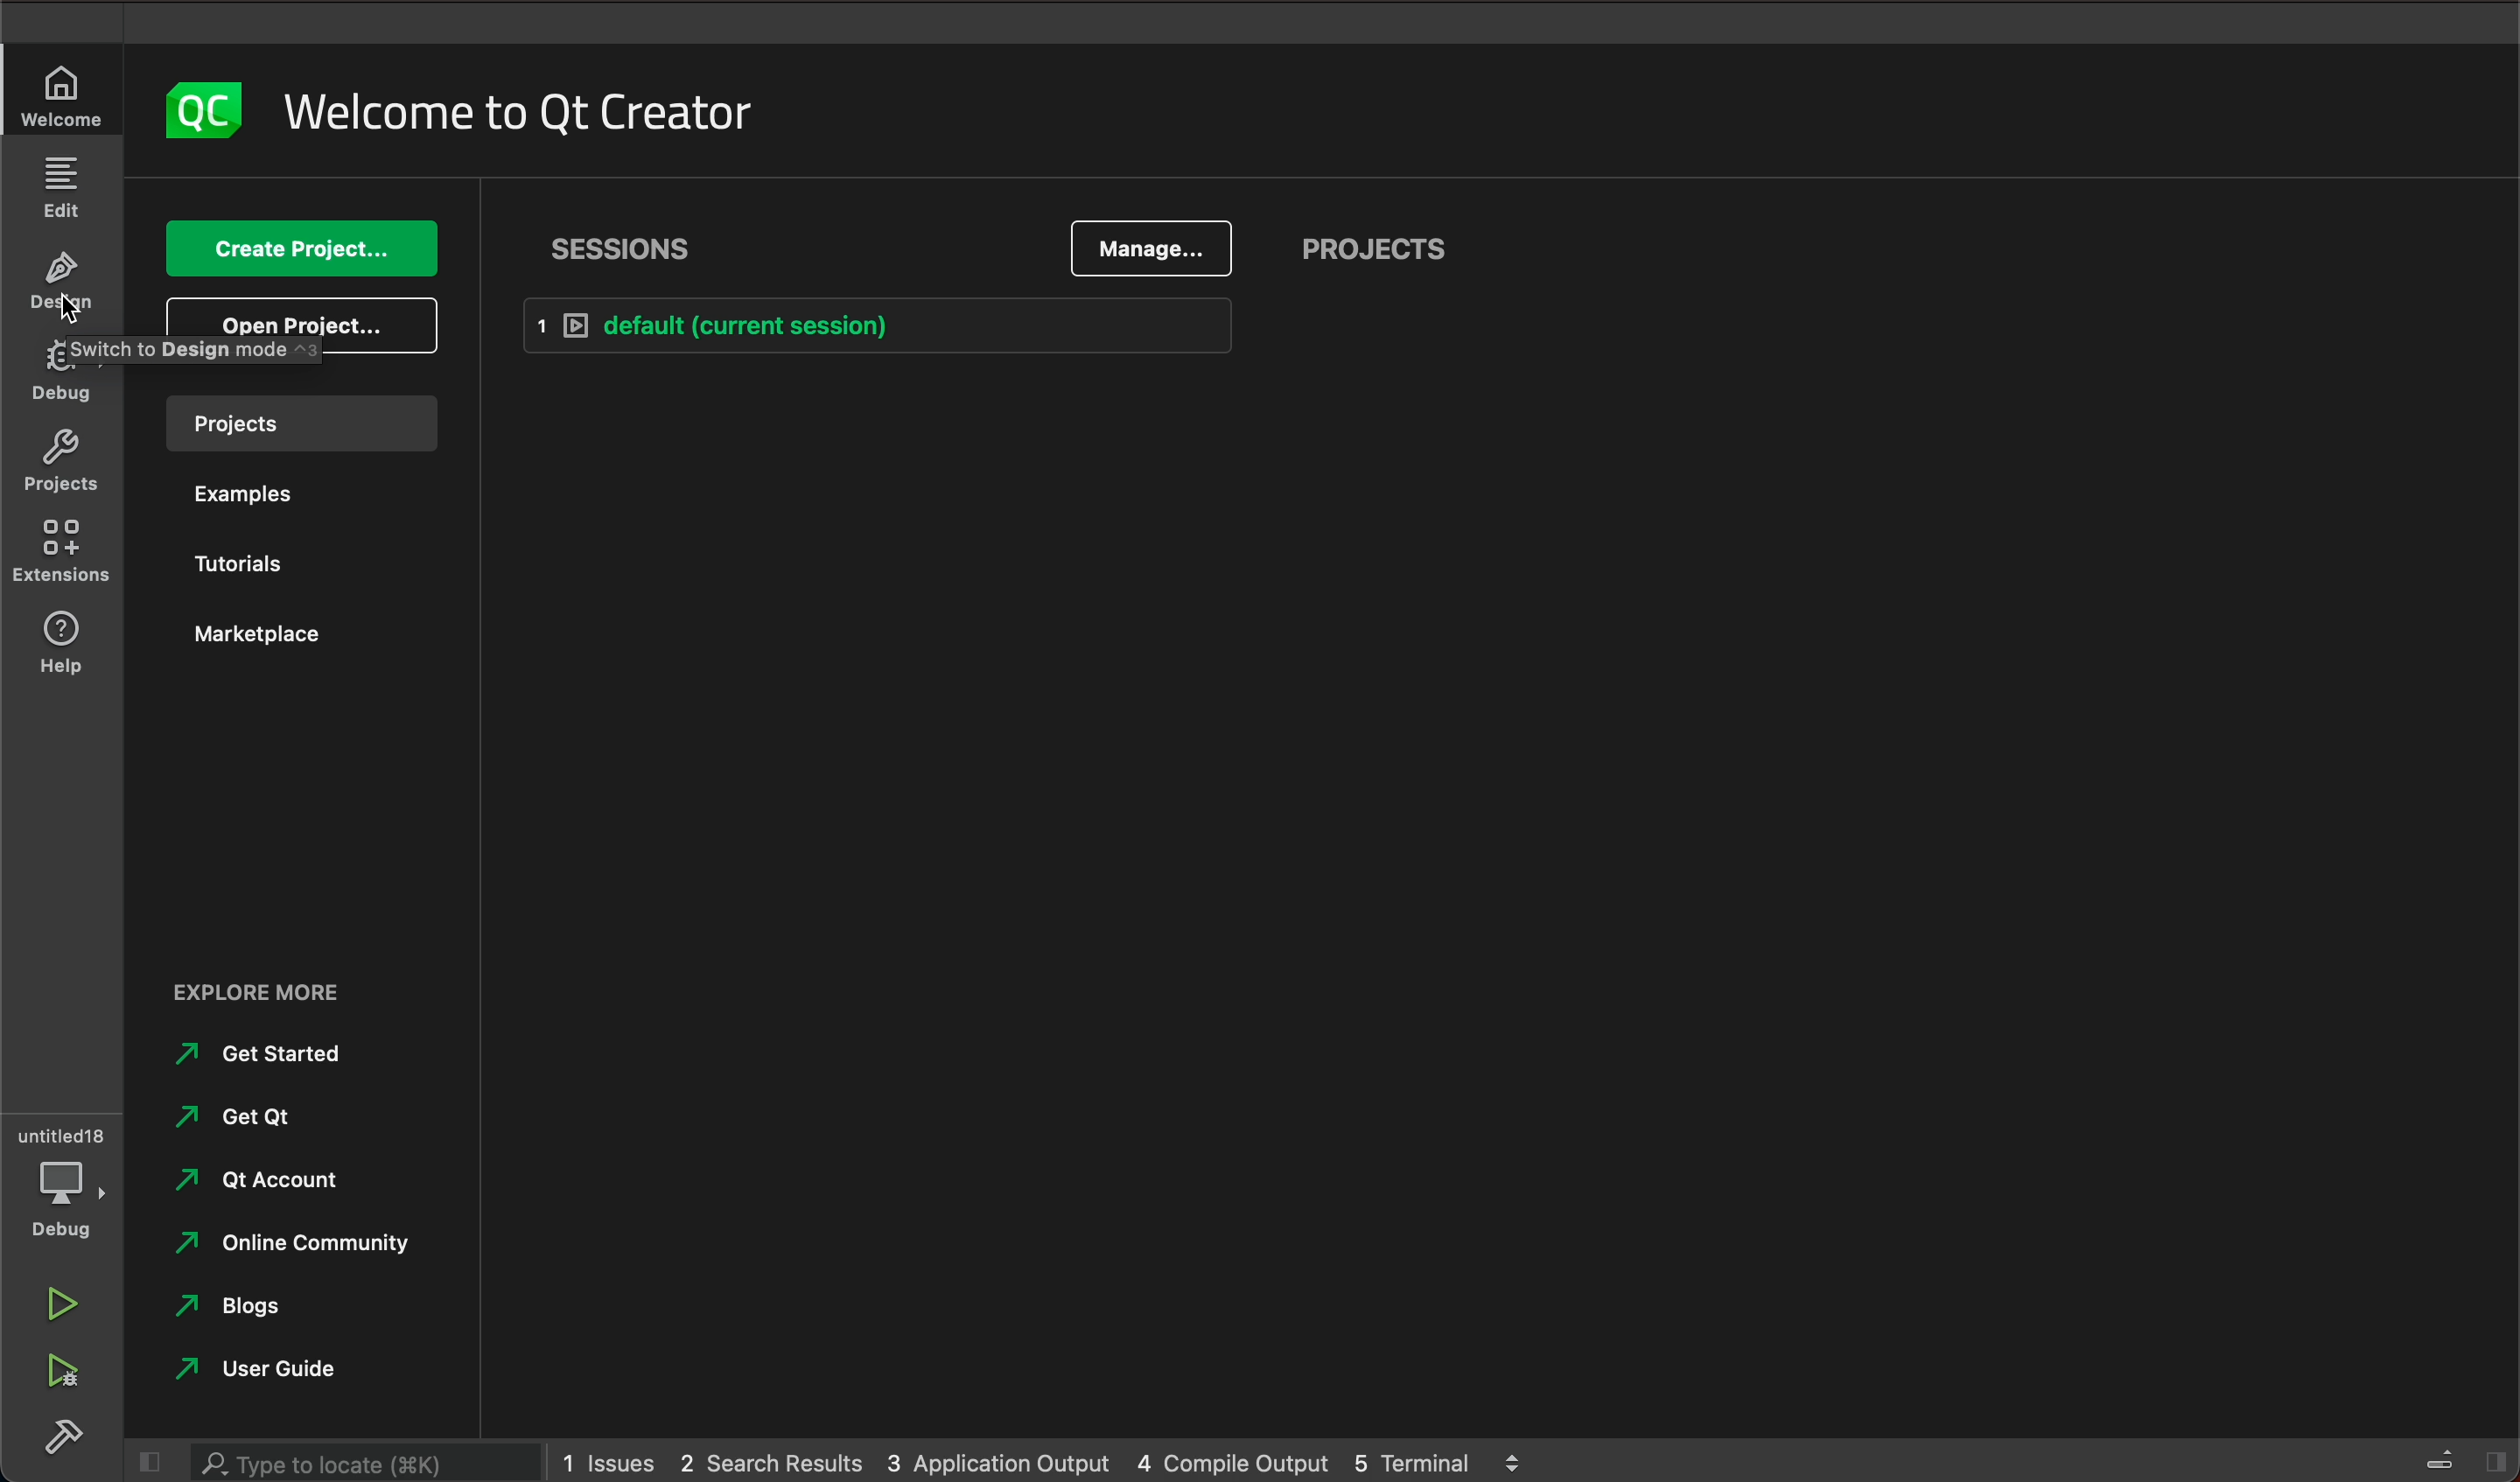 The width and height of the screenshot is (2520, 1482). I want to click on untitled, so click(60, 1131).